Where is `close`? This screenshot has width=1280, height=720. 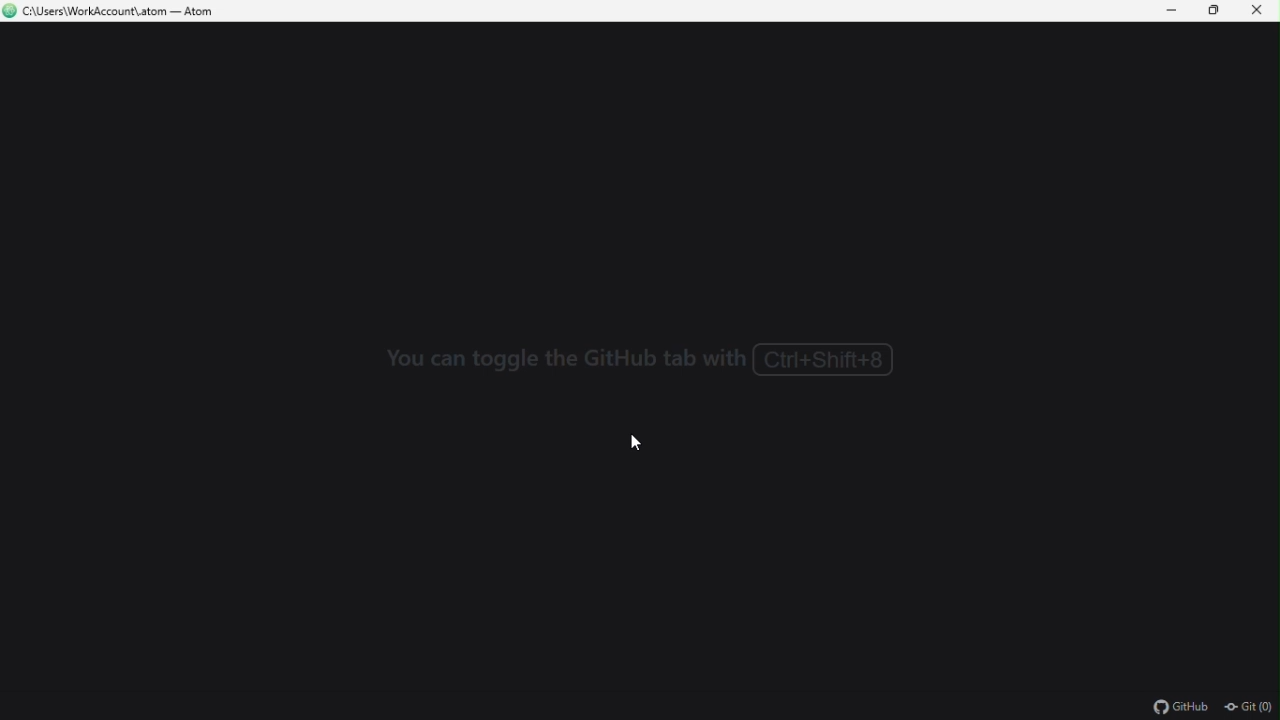
close is located at coordinates (1258, 11).